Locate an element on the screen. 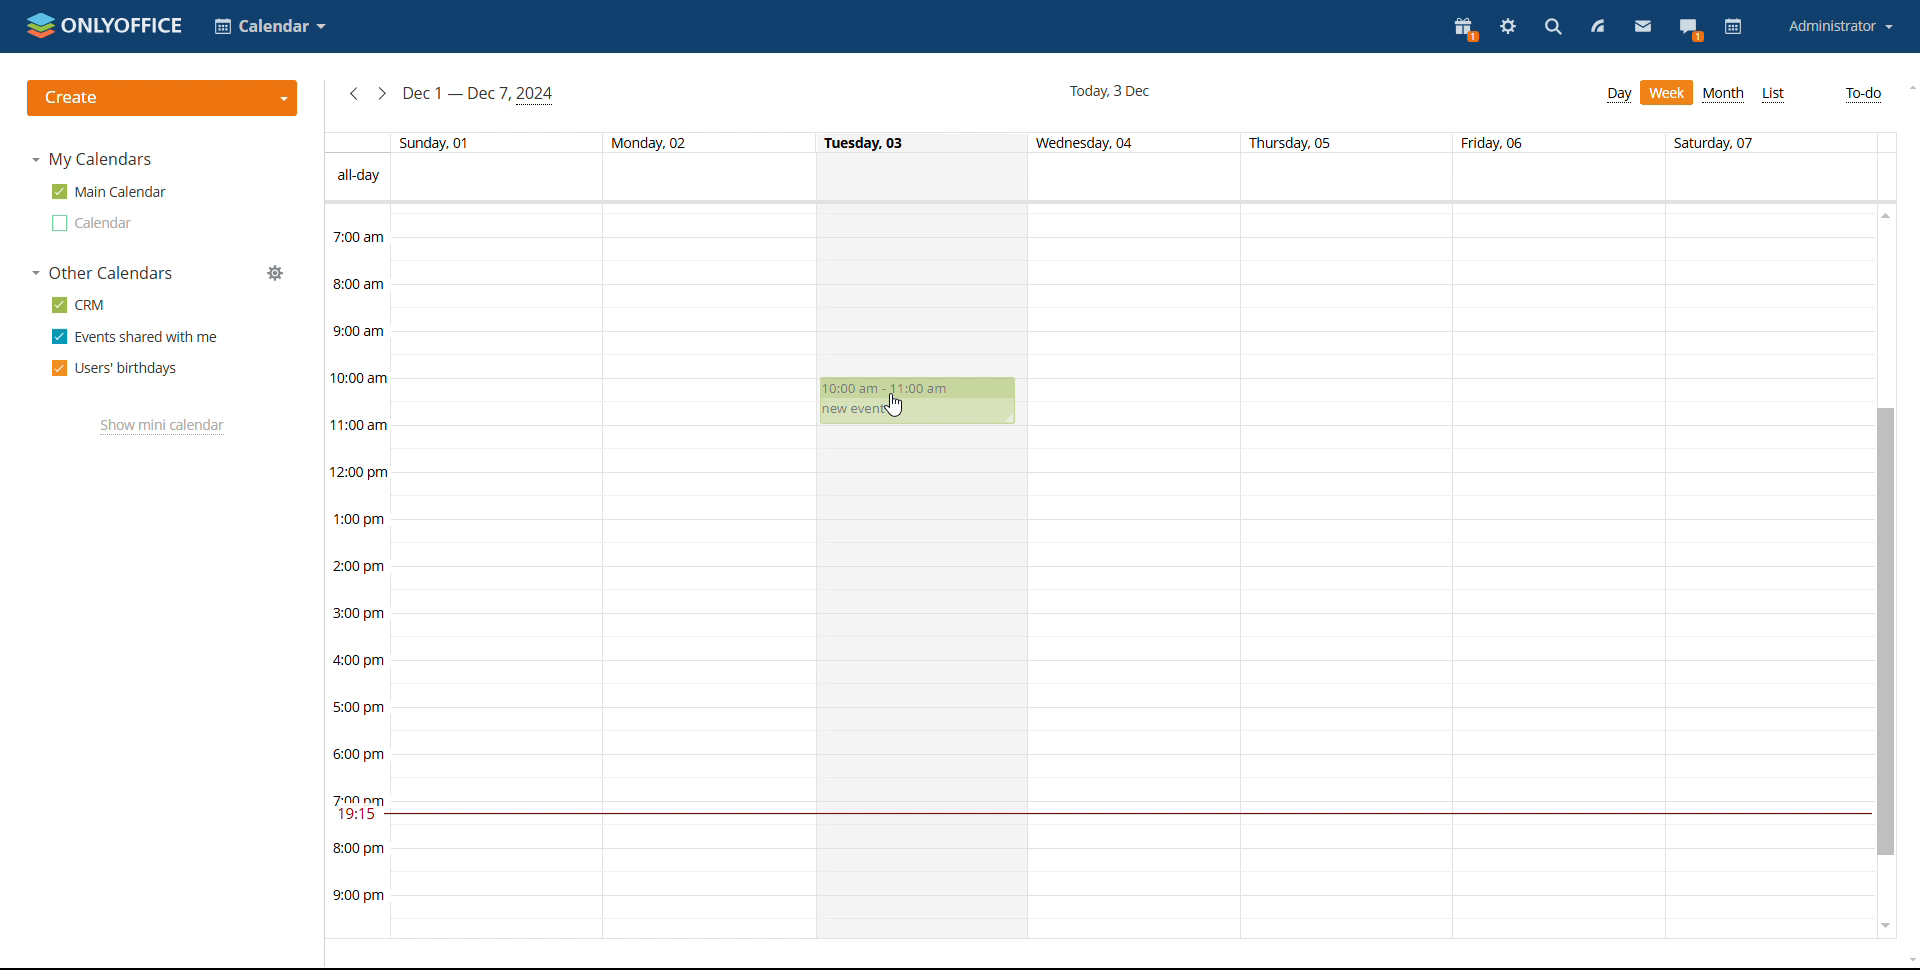  manage is located at coordinates (276, 273).